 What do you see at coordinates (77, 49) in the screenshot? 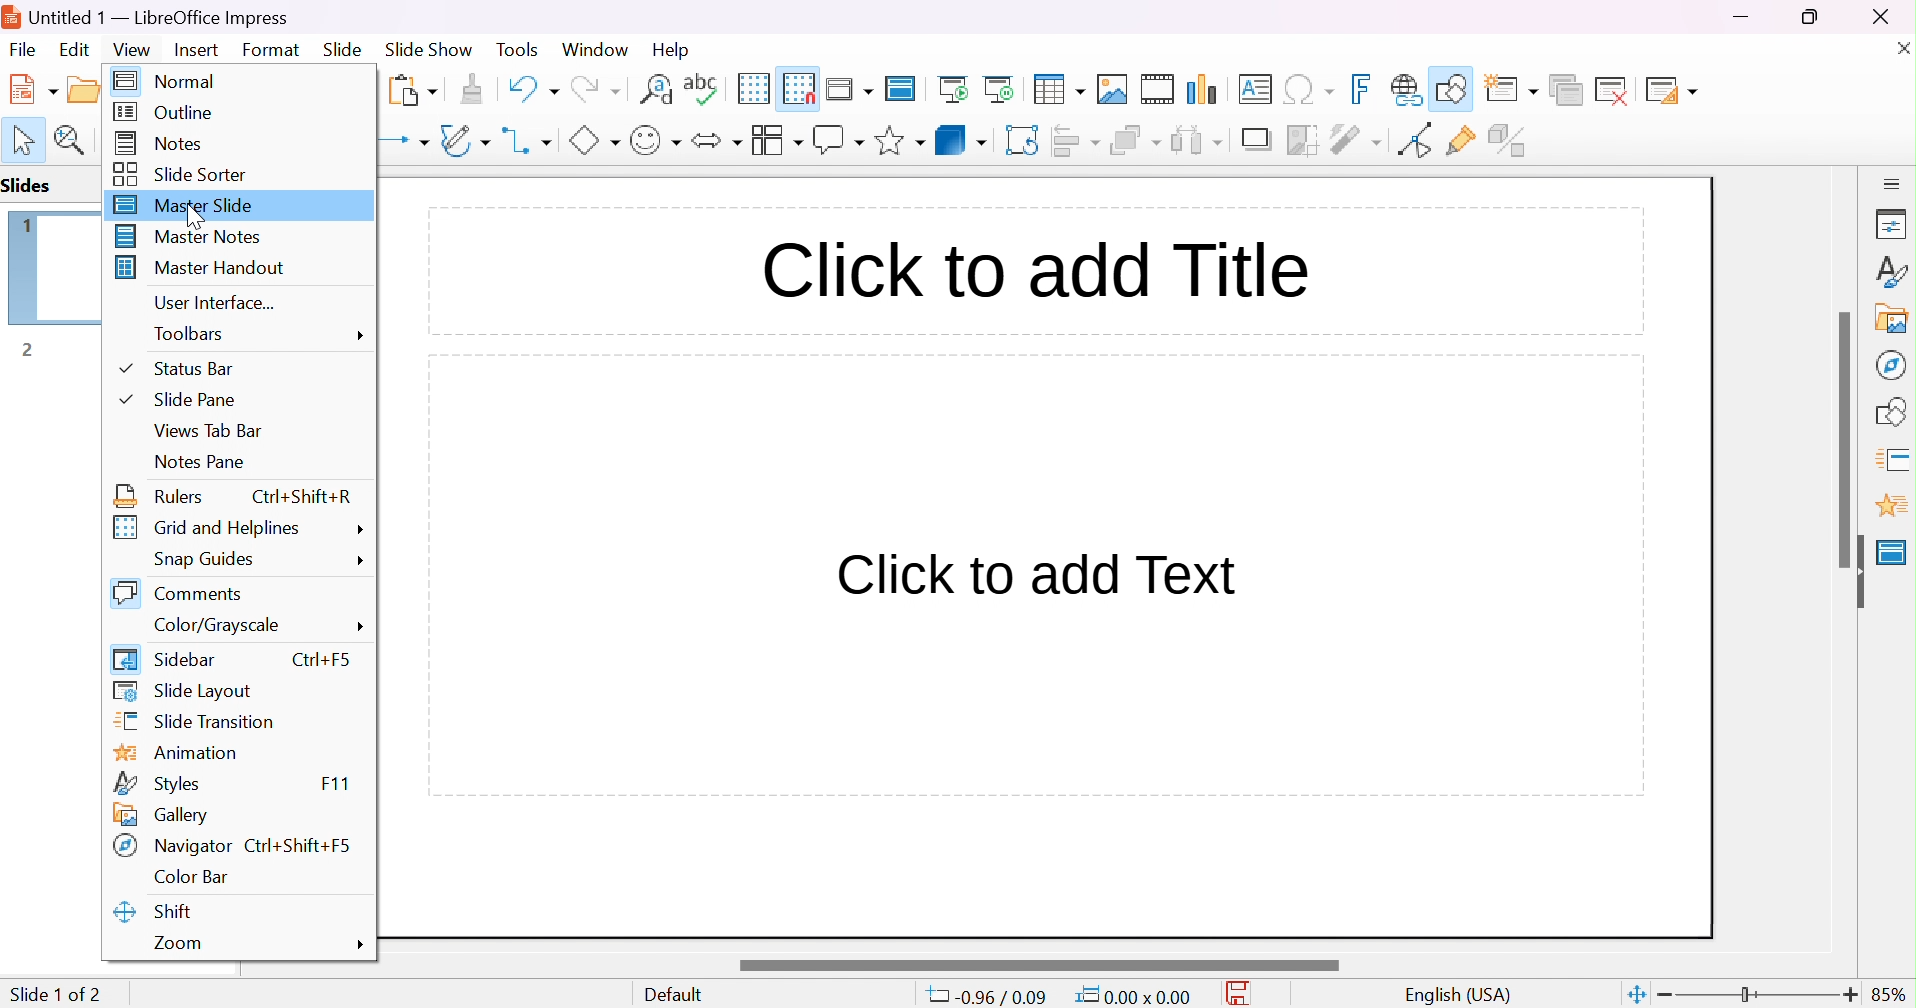
I see `edit` at bounding box center [77, 49].